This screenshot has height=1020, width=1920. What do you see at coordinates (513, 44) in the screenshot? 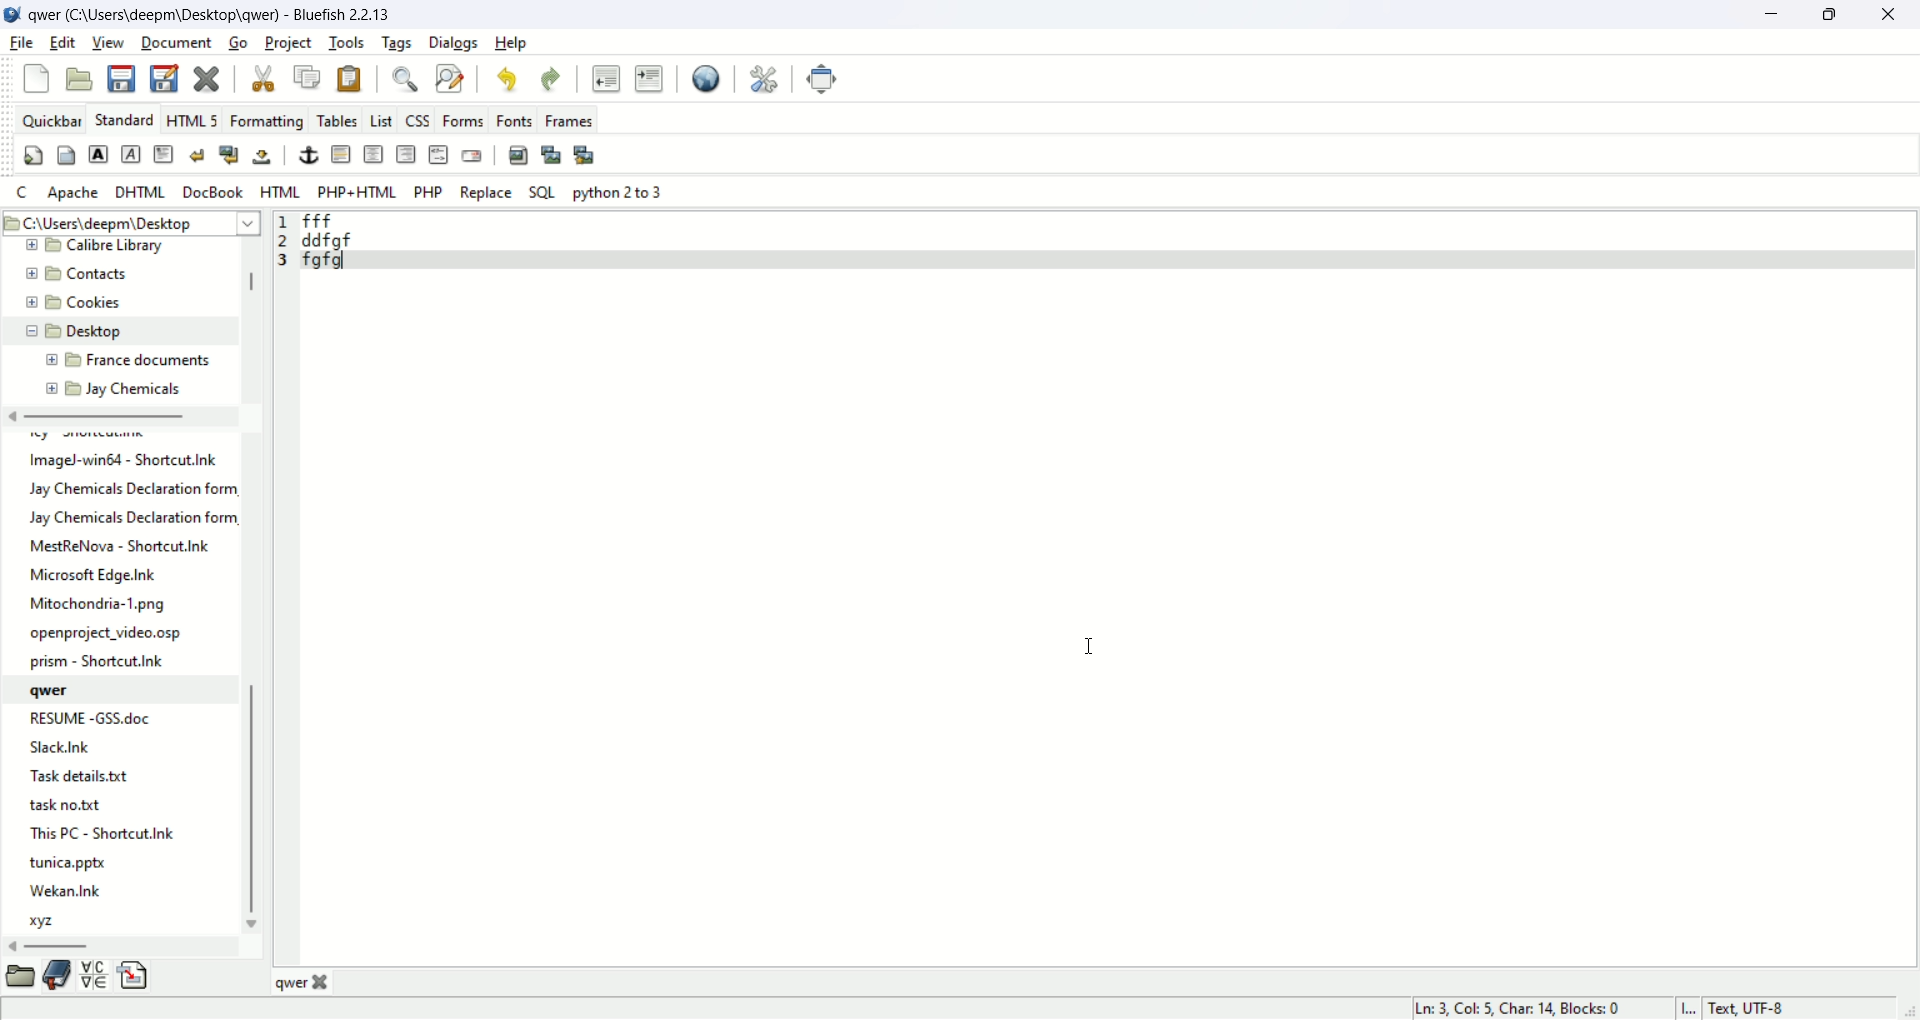
I see `help` at bounding box center [513, 44].